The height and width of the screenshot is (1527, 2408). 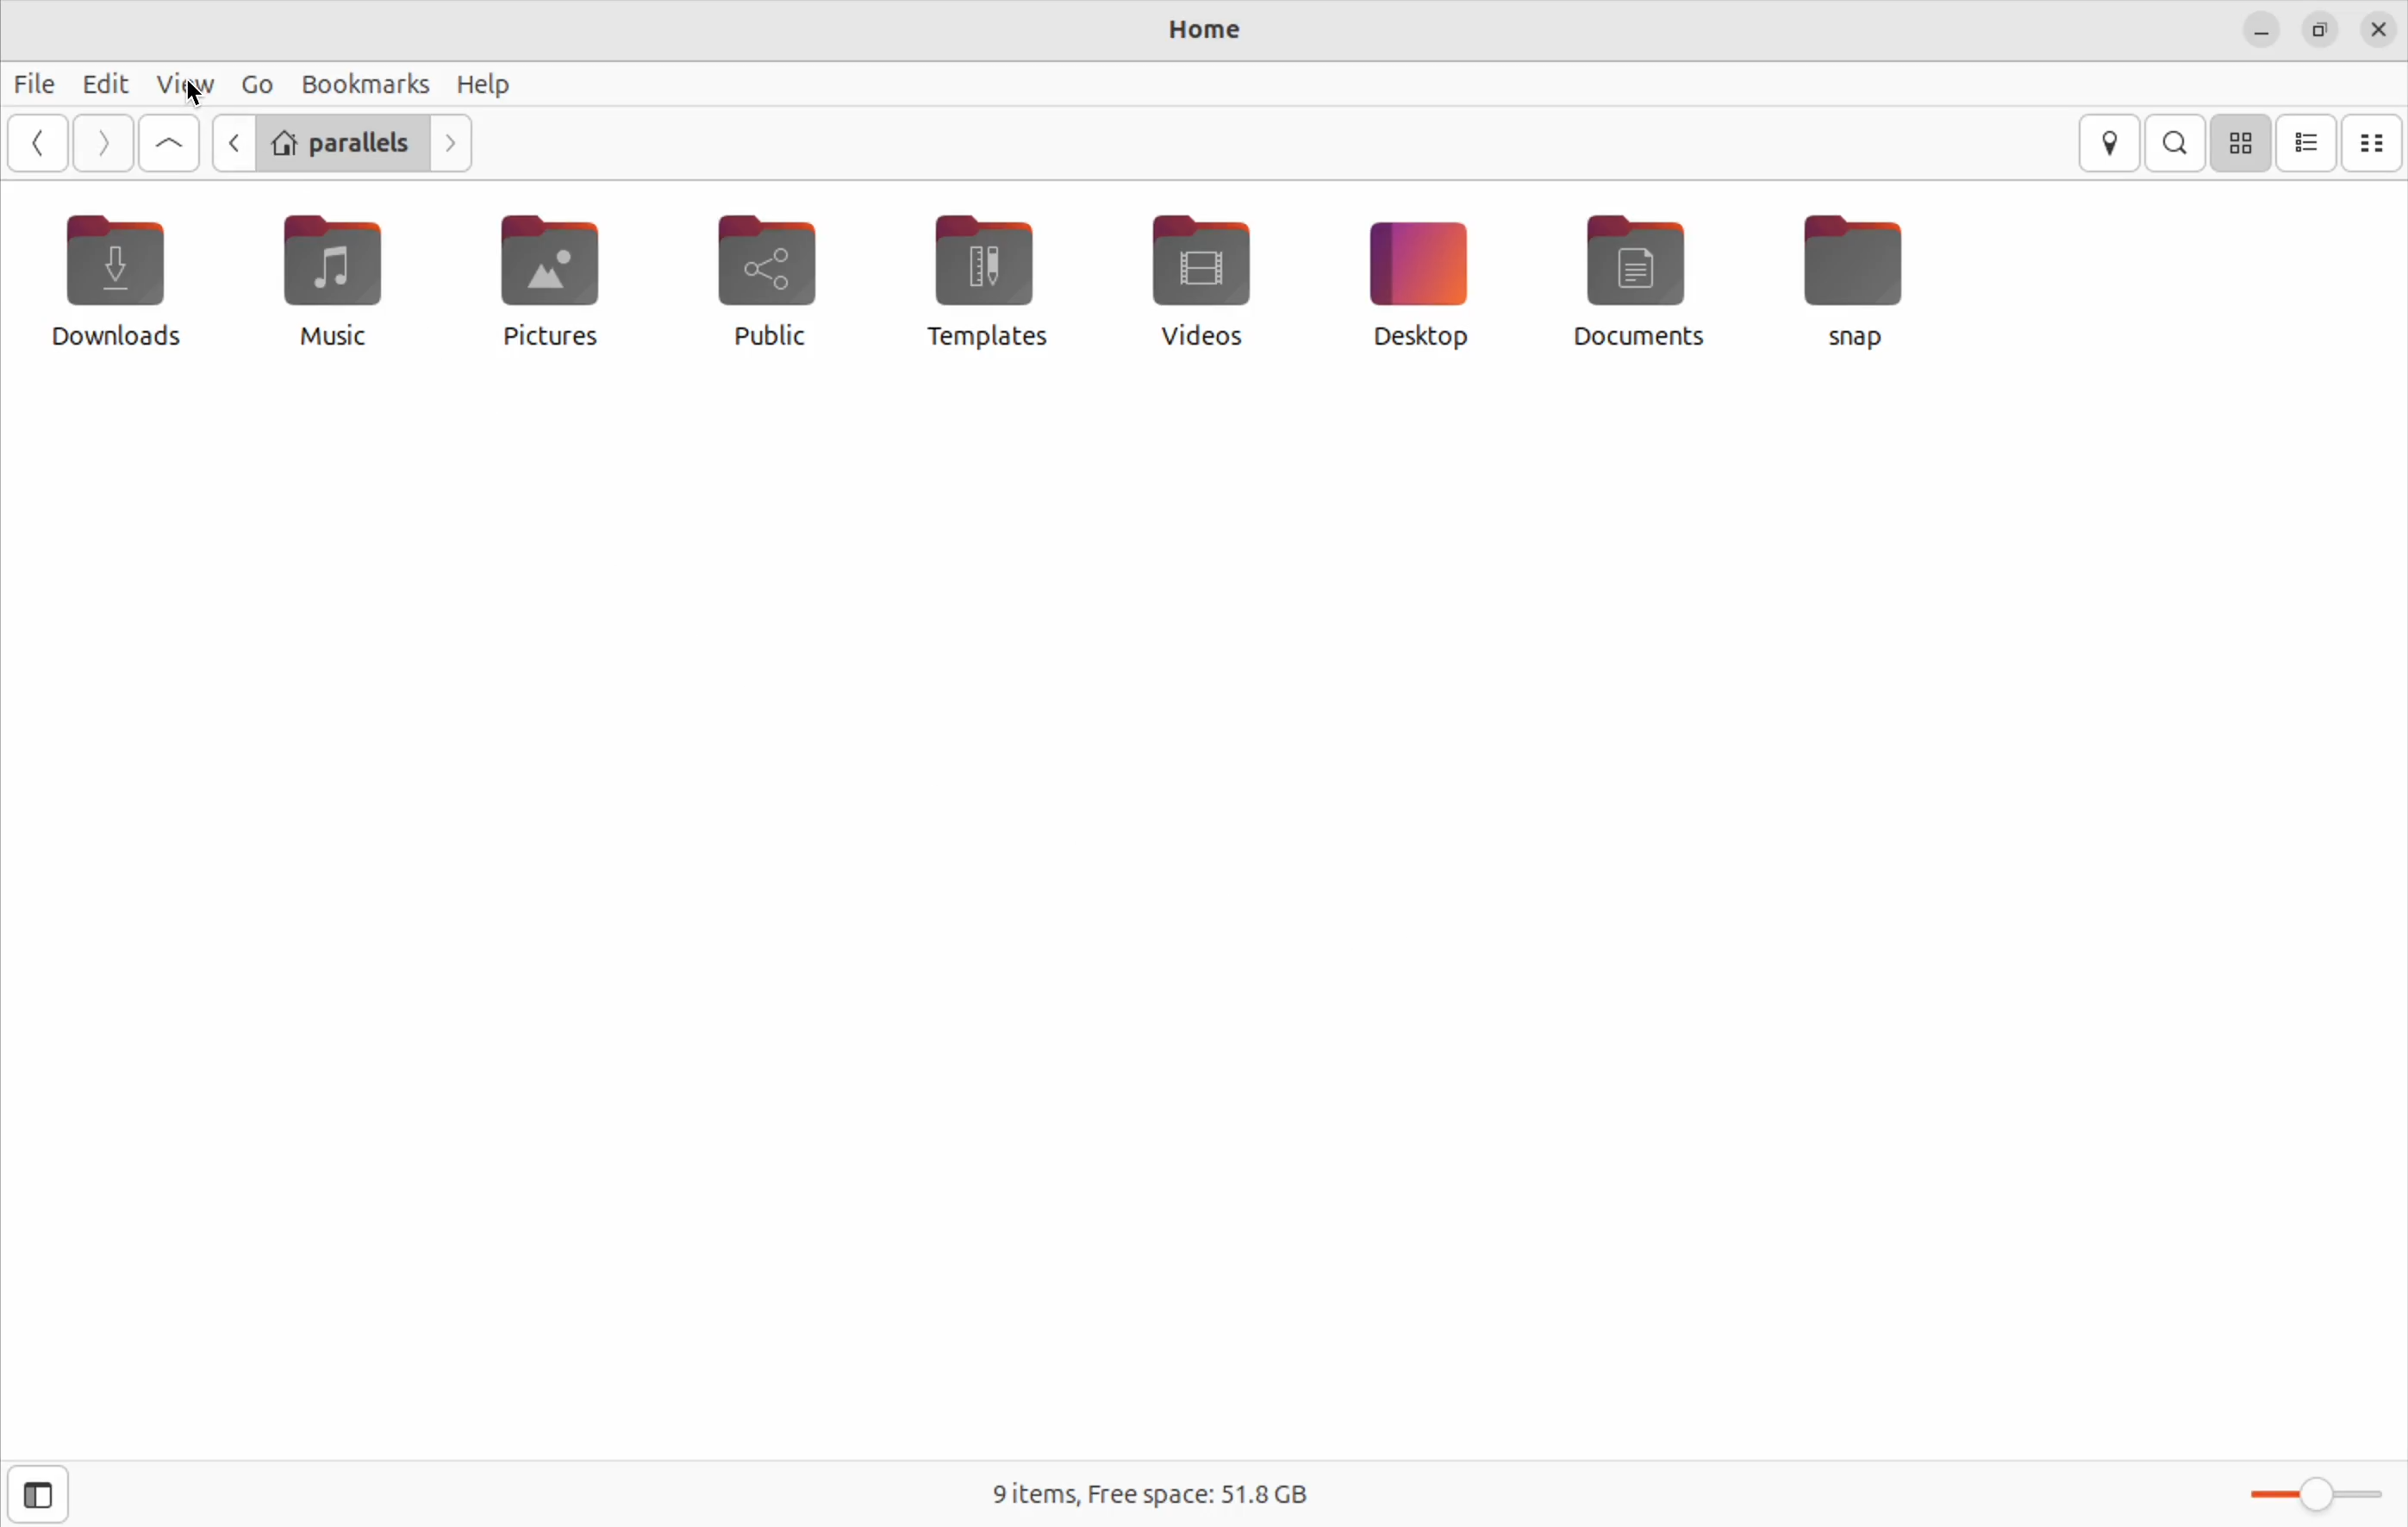 I want to click on Documents, so click(x=1638, y=281).